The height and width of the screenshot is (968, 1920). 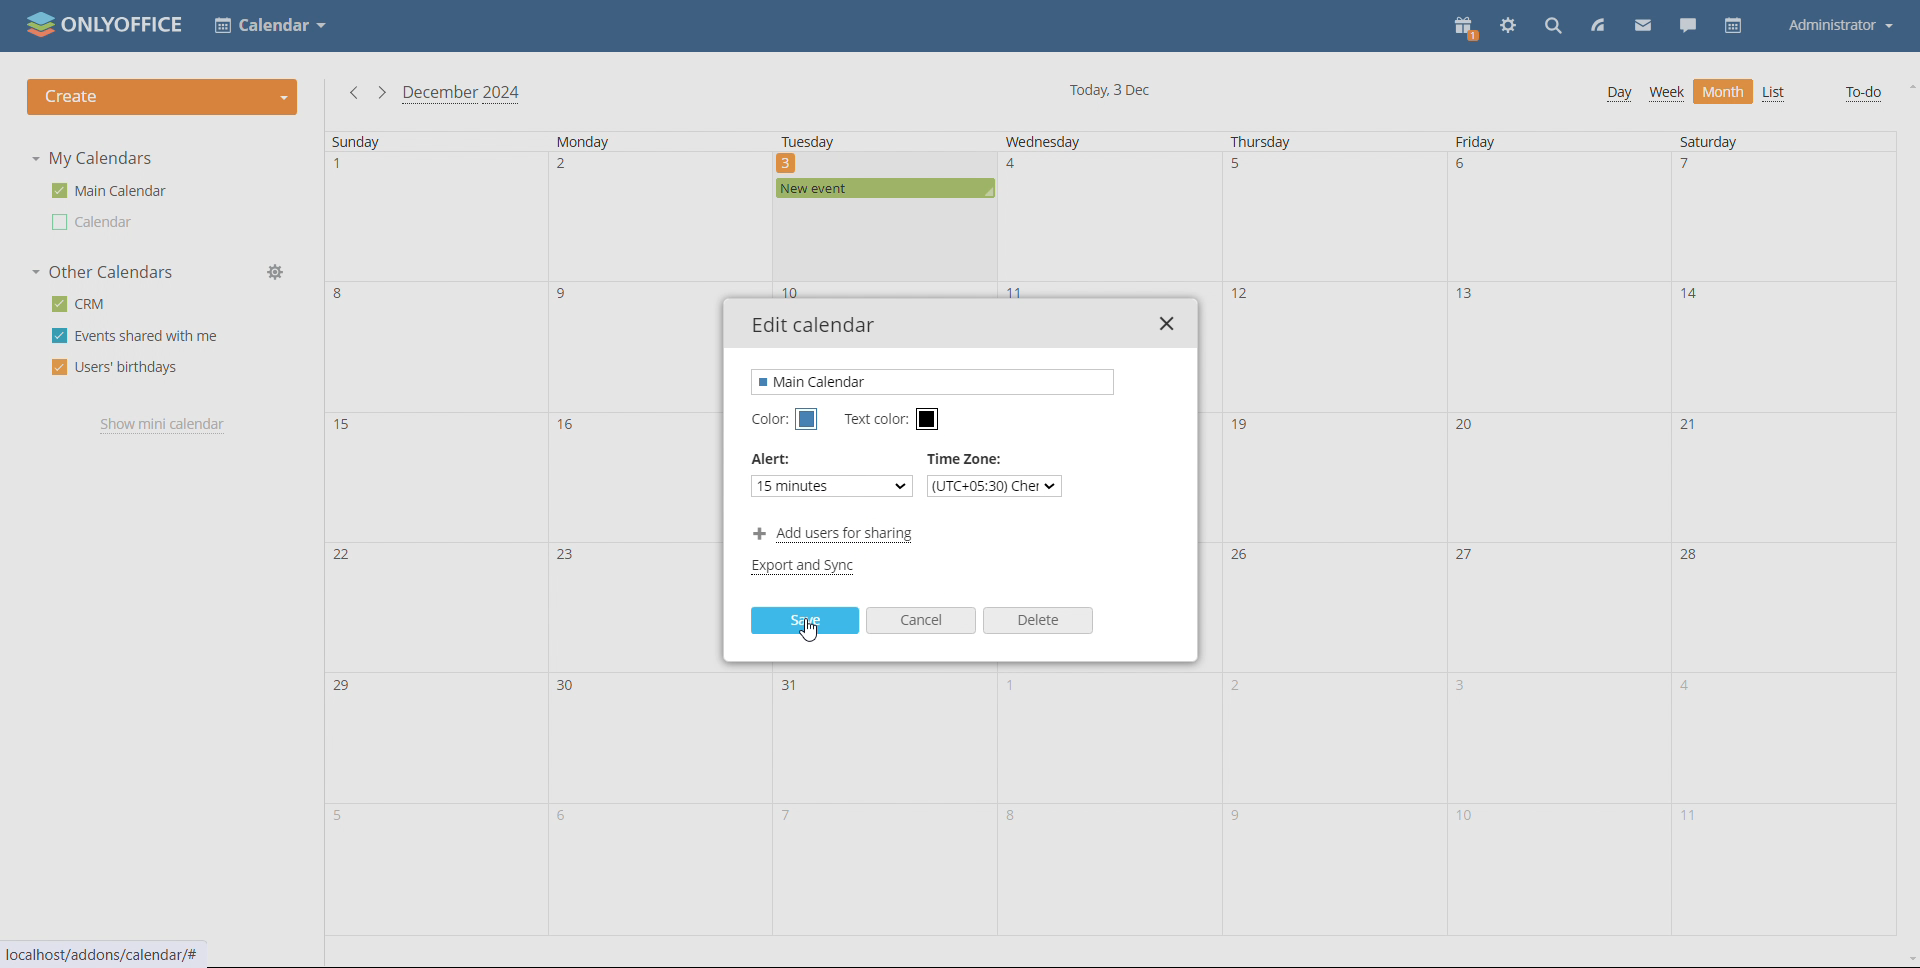 I want to click on date, so click(x=1106, y=868).